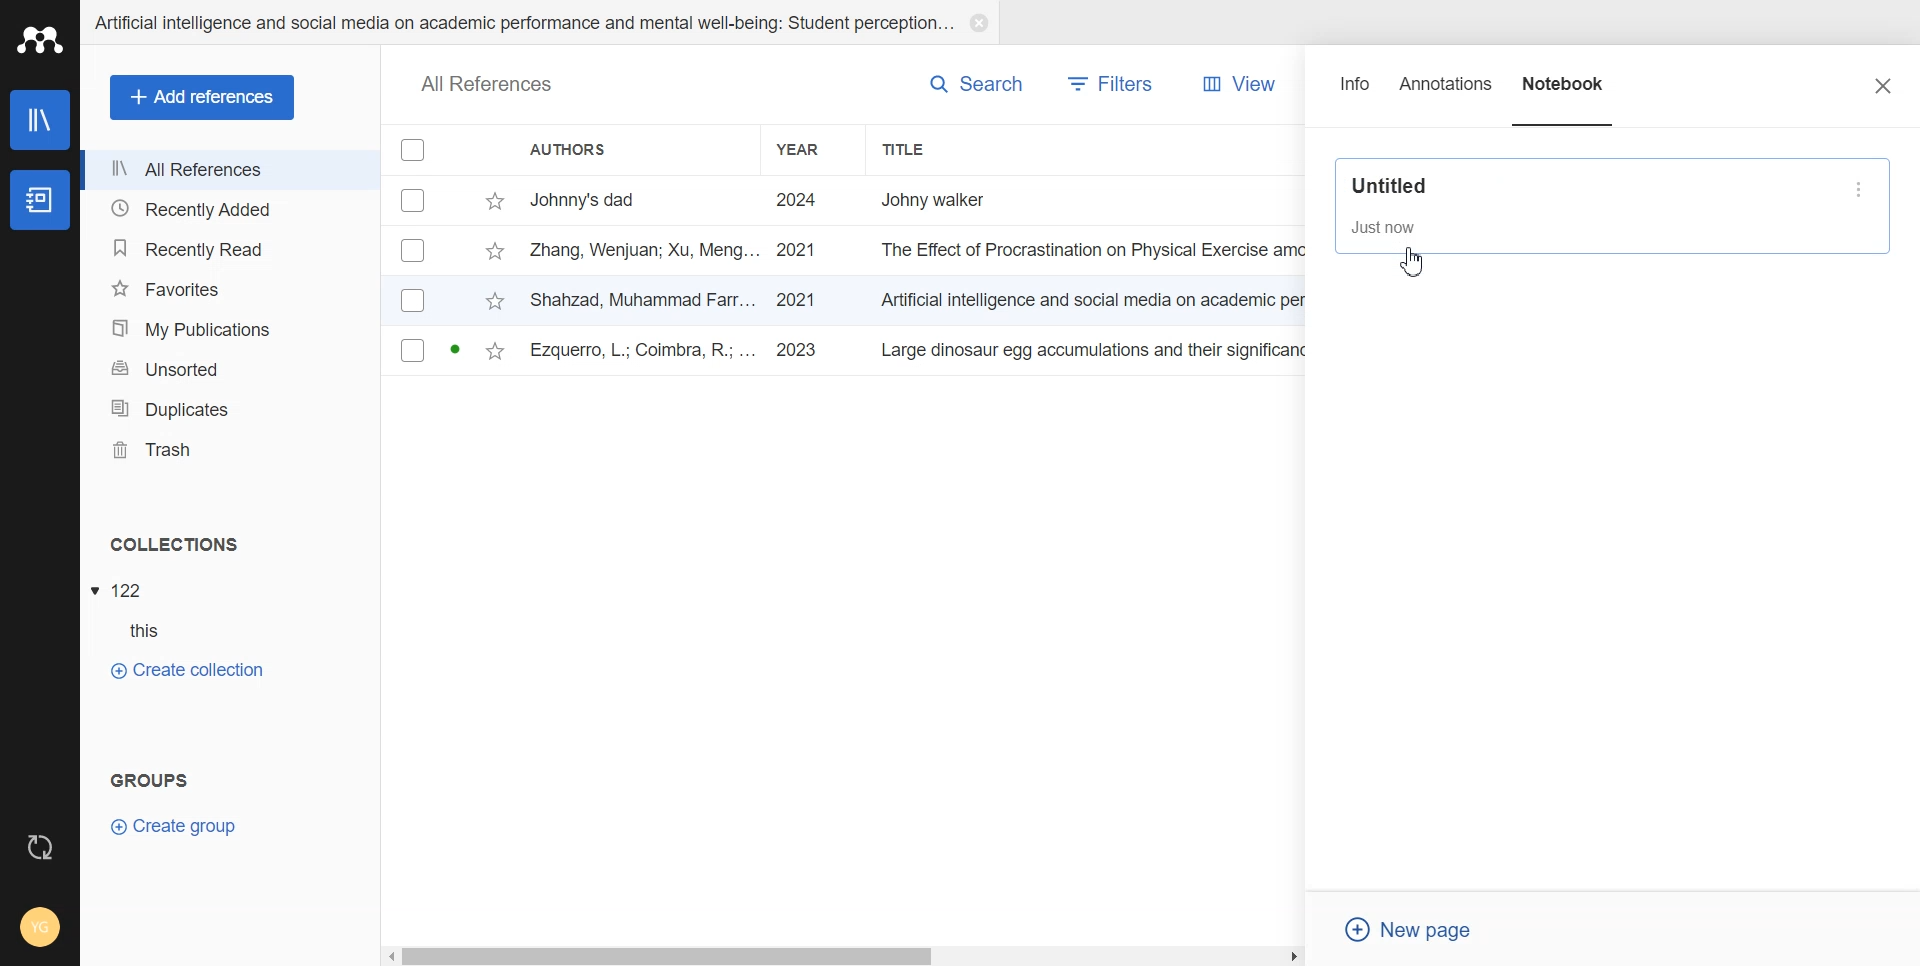 The image size is (1920, 966). Describe the element at coordinates (38, 201) in the screenshot. I see `Notebook` at that location.